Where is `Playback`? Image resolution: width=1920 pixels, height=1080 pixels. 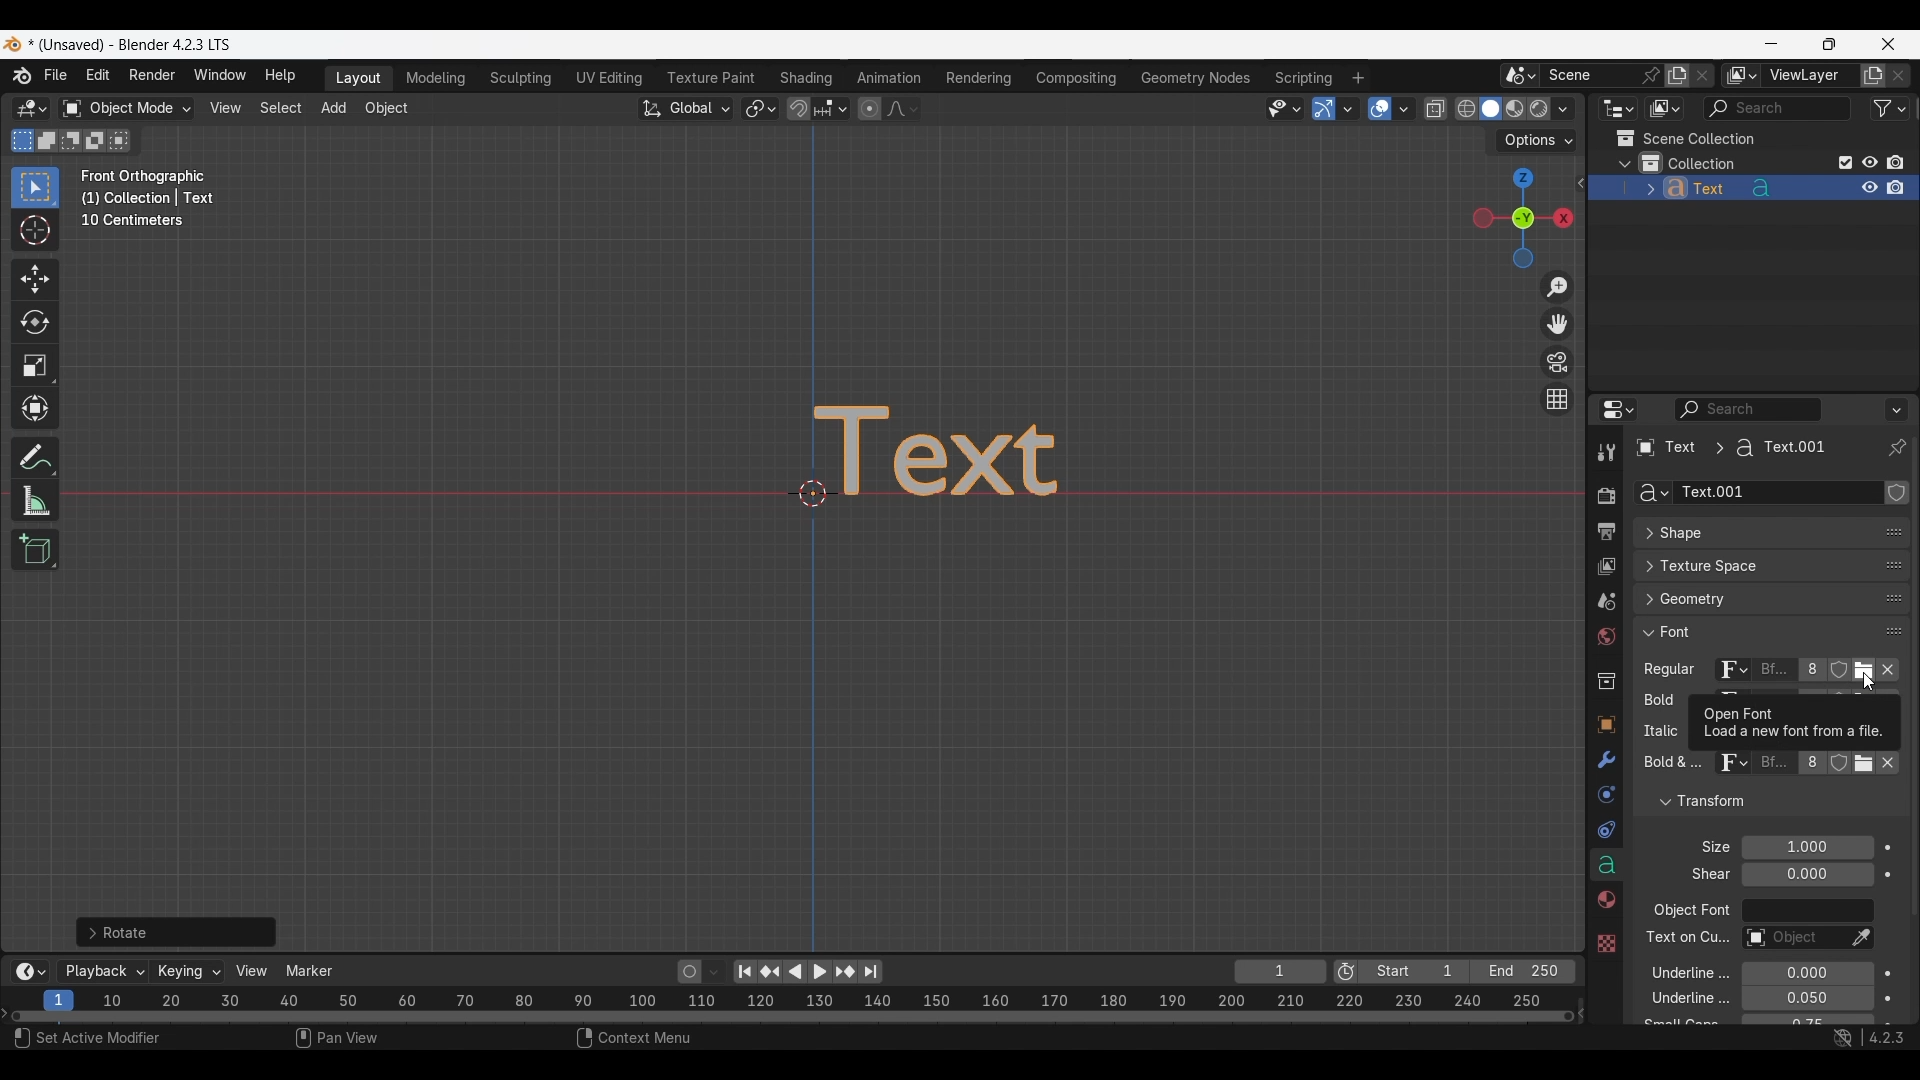 Playback is located at coordinates (104, 972).